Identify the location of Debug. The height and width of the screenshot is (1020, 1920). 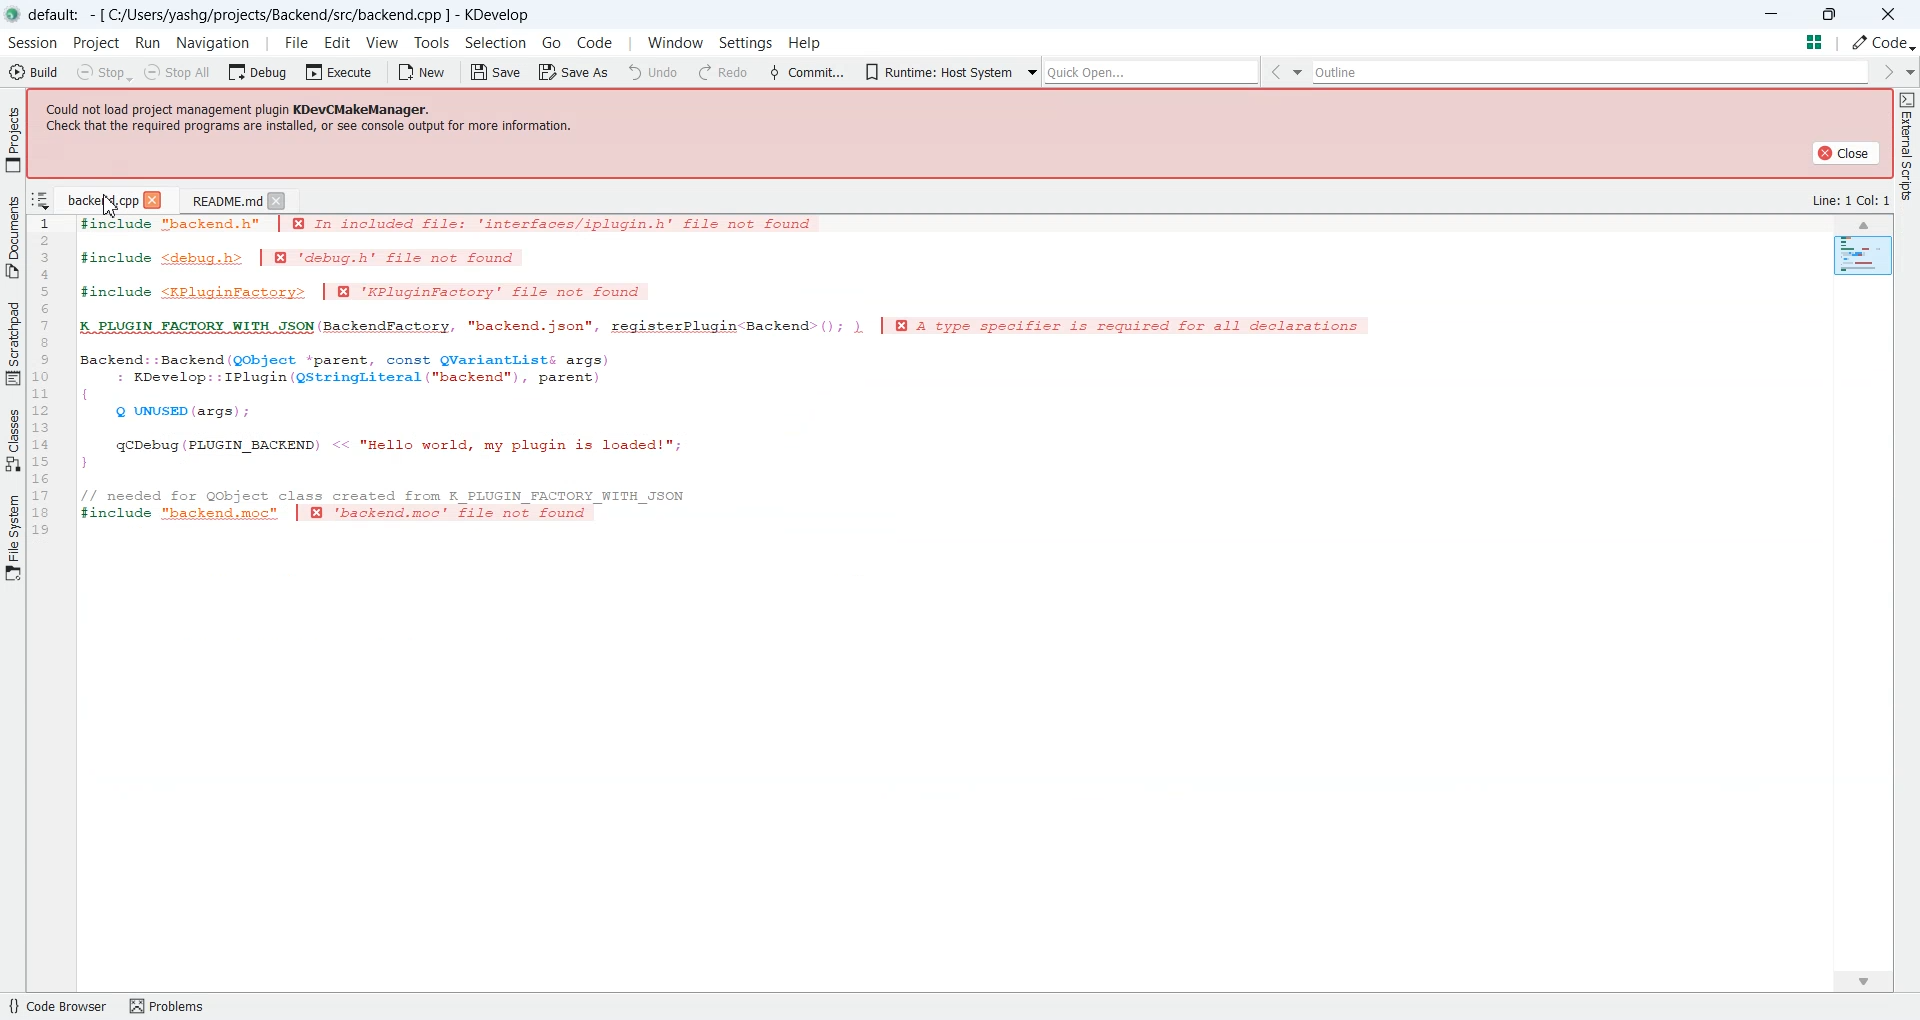
(260, 71).